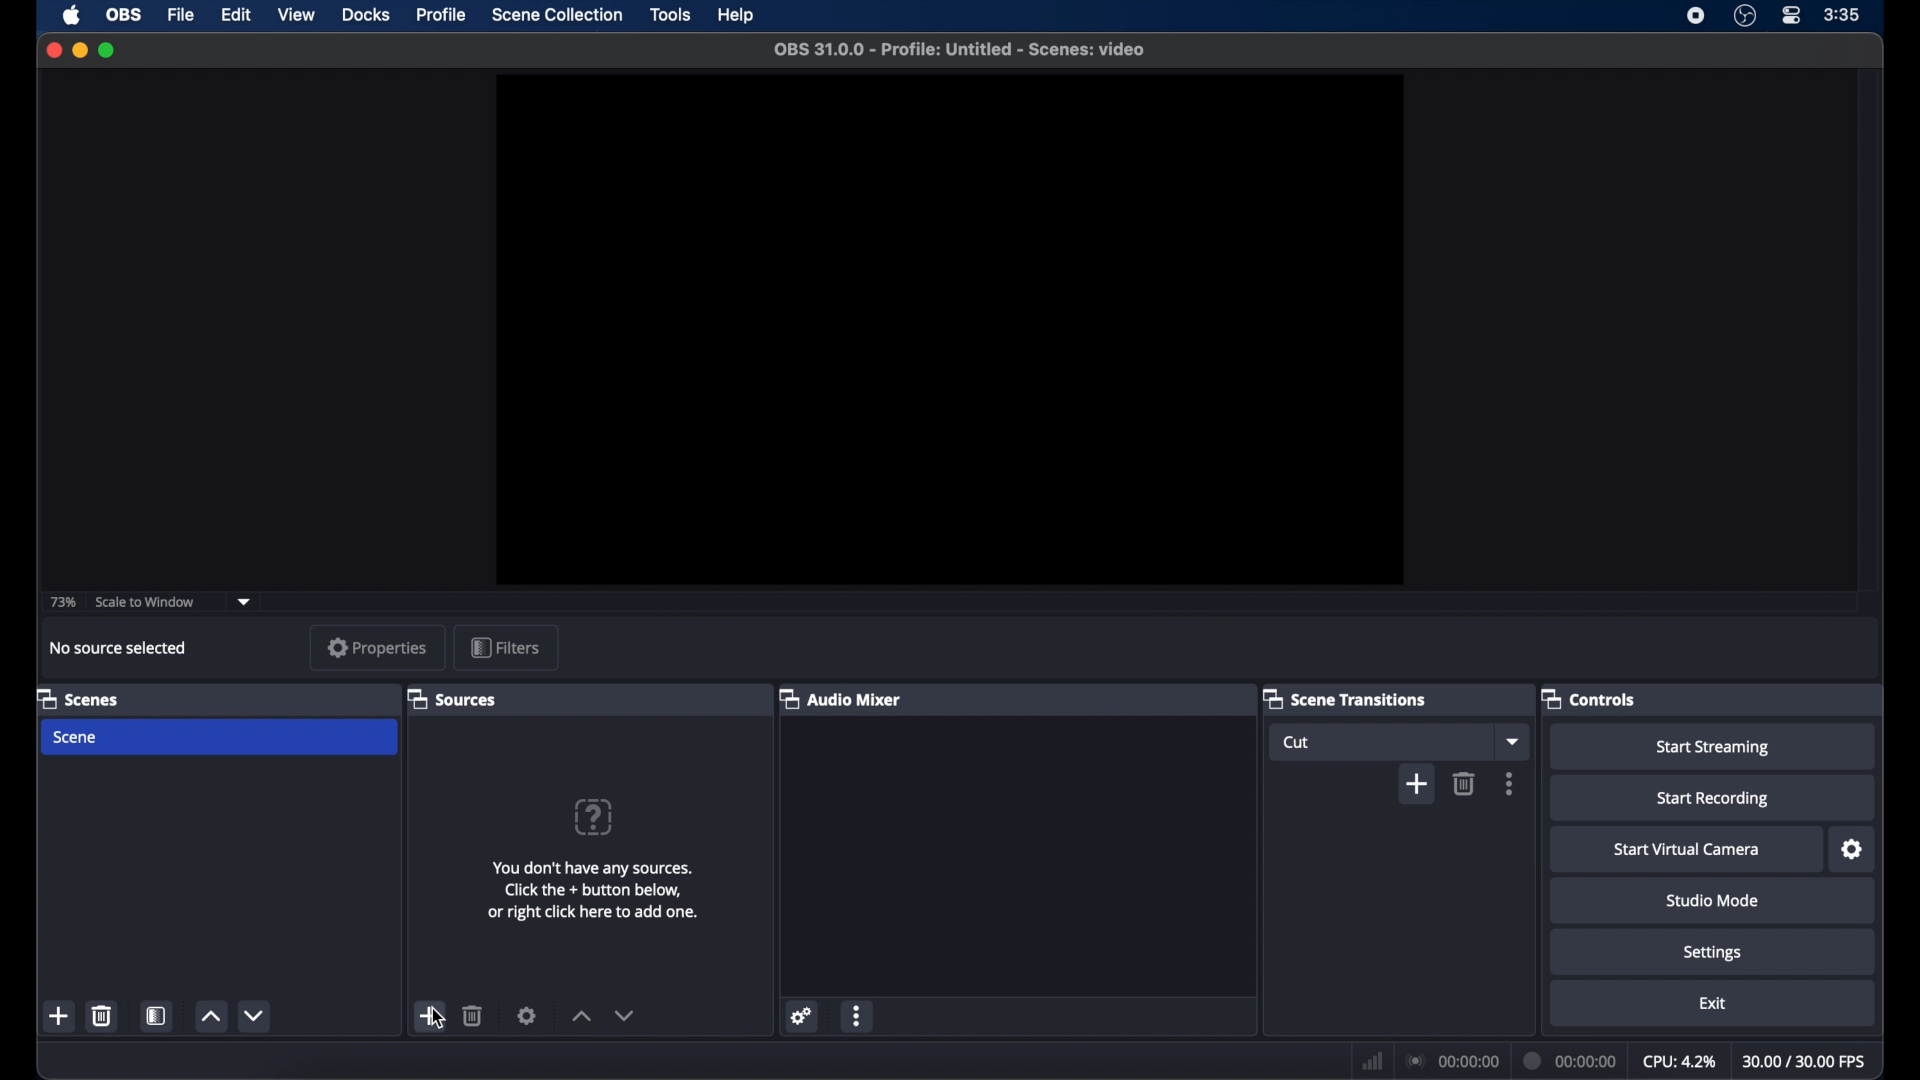 This screenshot has width=1920, height=1080. Describe the element at coordinates (59, 1015) in the screenshot. I see `add` at that location.